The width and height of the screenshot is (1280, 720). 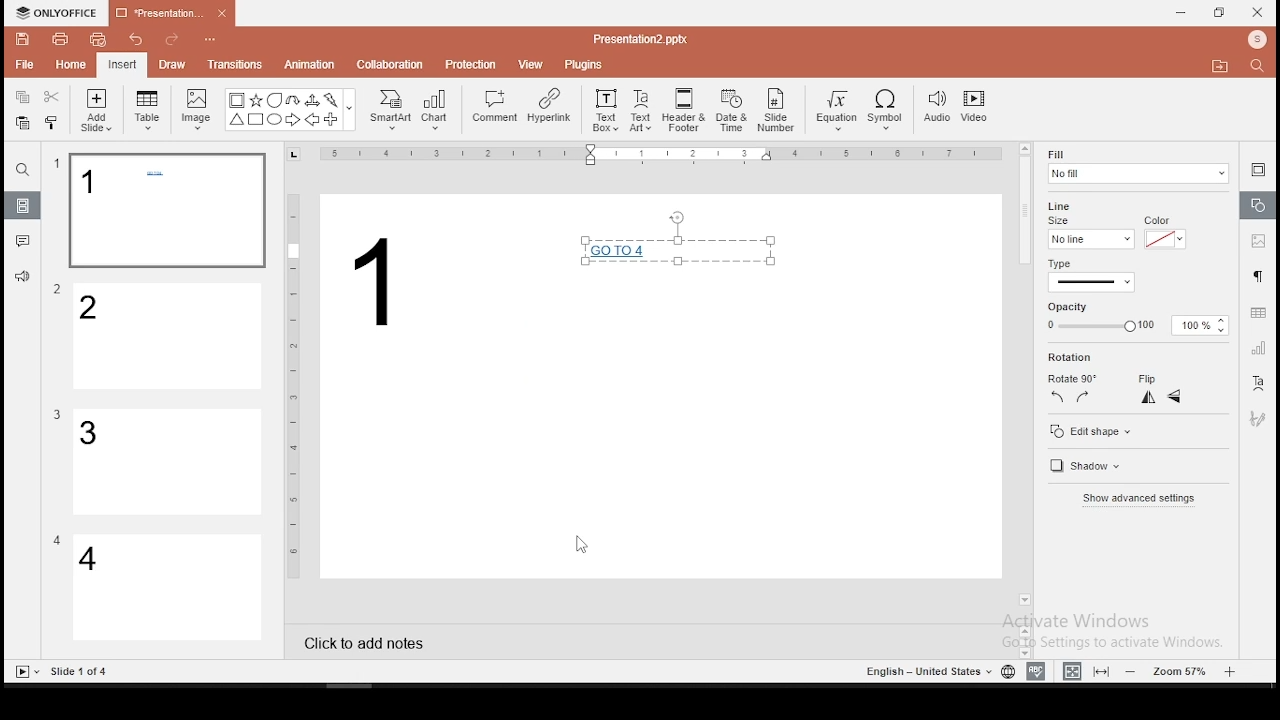 What do you see at coordinates (436, 109) in the screenshot?
I see `chart` at bounding box center [436, 109].